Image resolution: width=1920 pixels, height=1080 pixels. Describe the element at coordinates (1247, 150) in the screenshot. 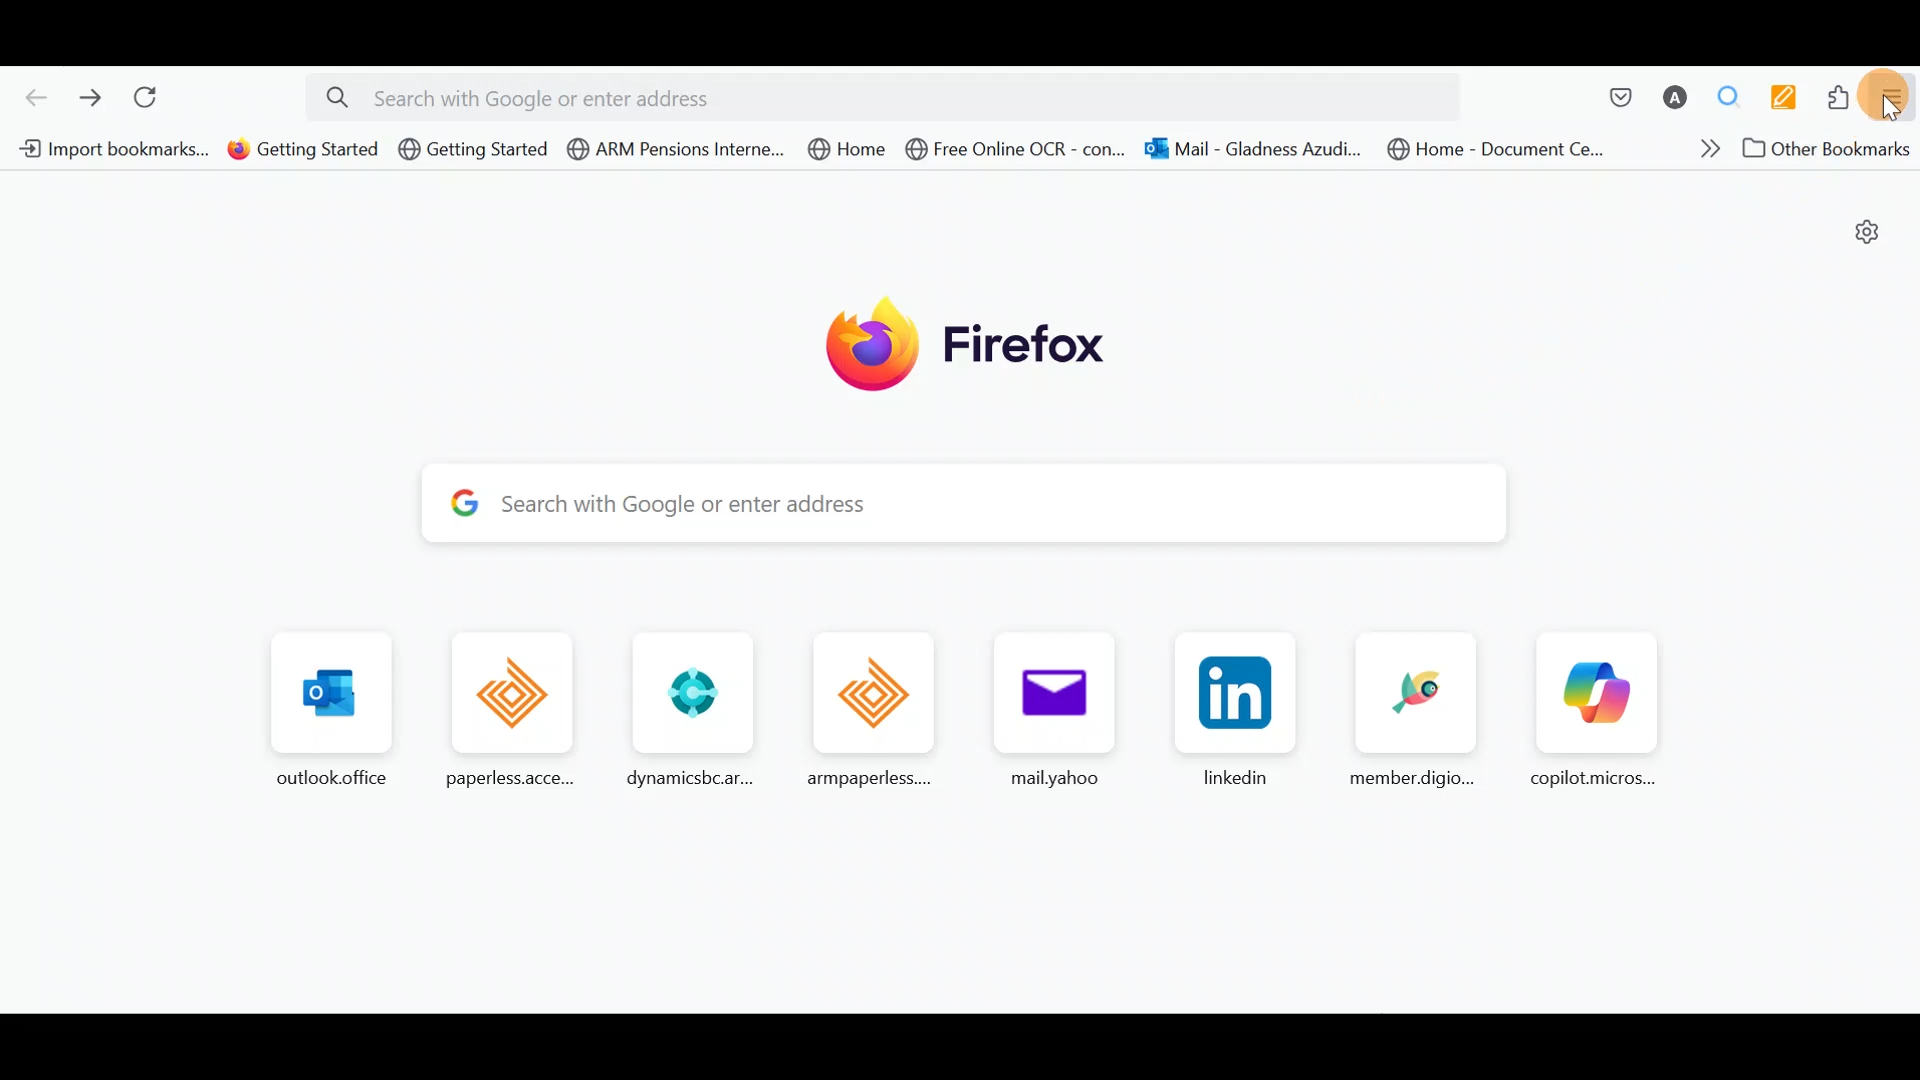

I see `- con... G3 Mail - Gladness Azudi.` at that location.